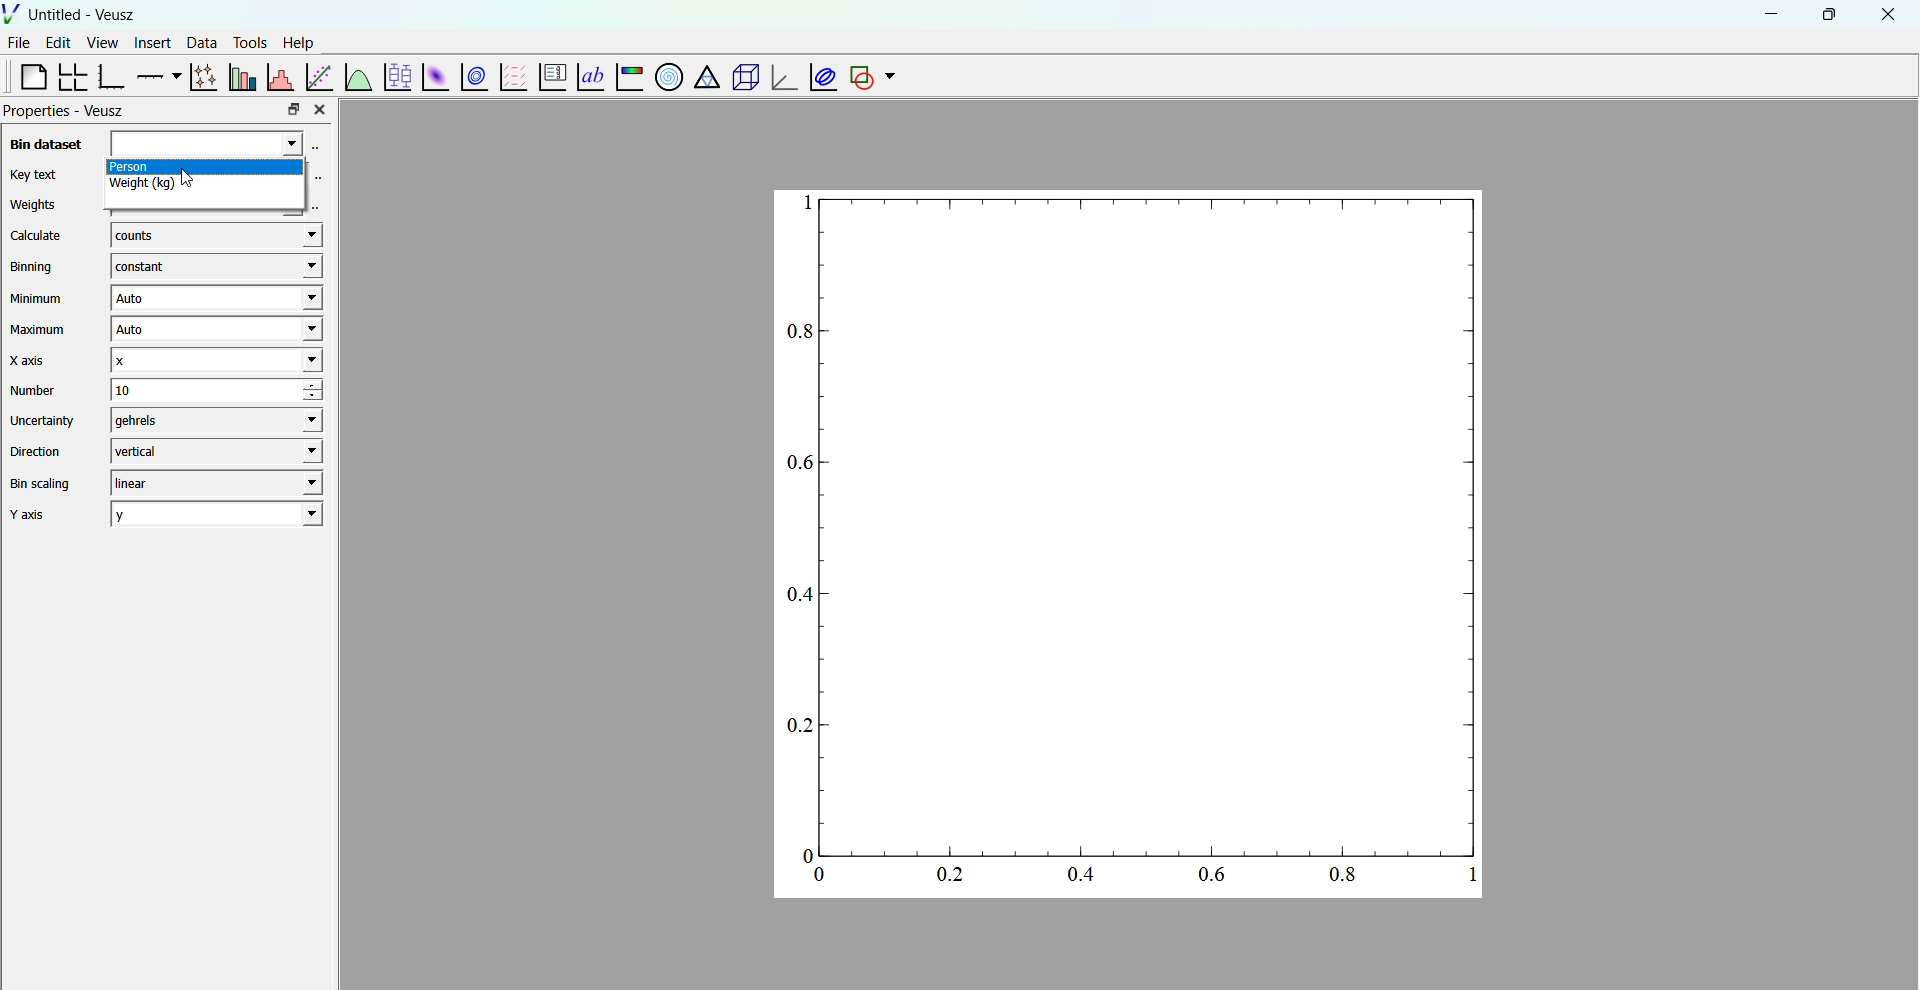 Image resolution: width=1920 pixels, height=990 pixels. What do you see at coordinates (199, 42) in the screenshot?
I see `data` at bounding box center [199, 42].